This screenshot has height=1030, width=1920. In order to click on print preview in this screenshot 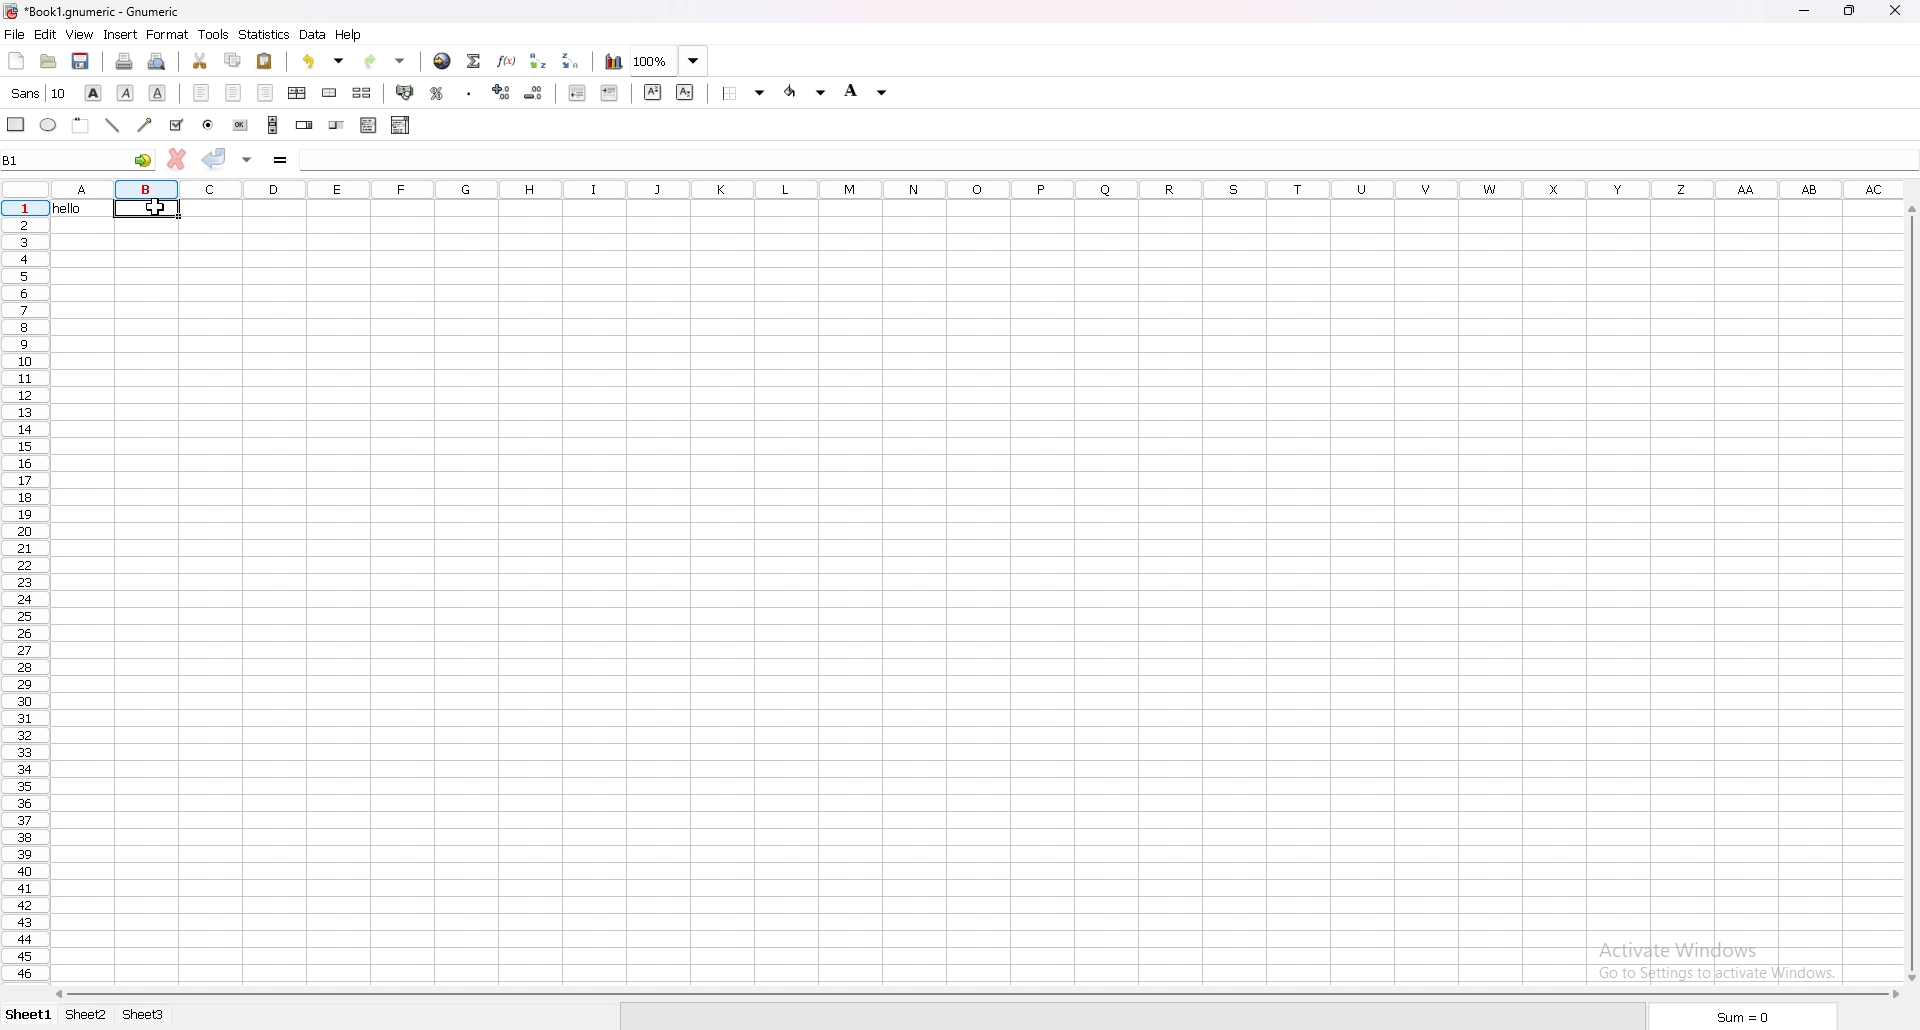, I will do `click(157, 61)`.